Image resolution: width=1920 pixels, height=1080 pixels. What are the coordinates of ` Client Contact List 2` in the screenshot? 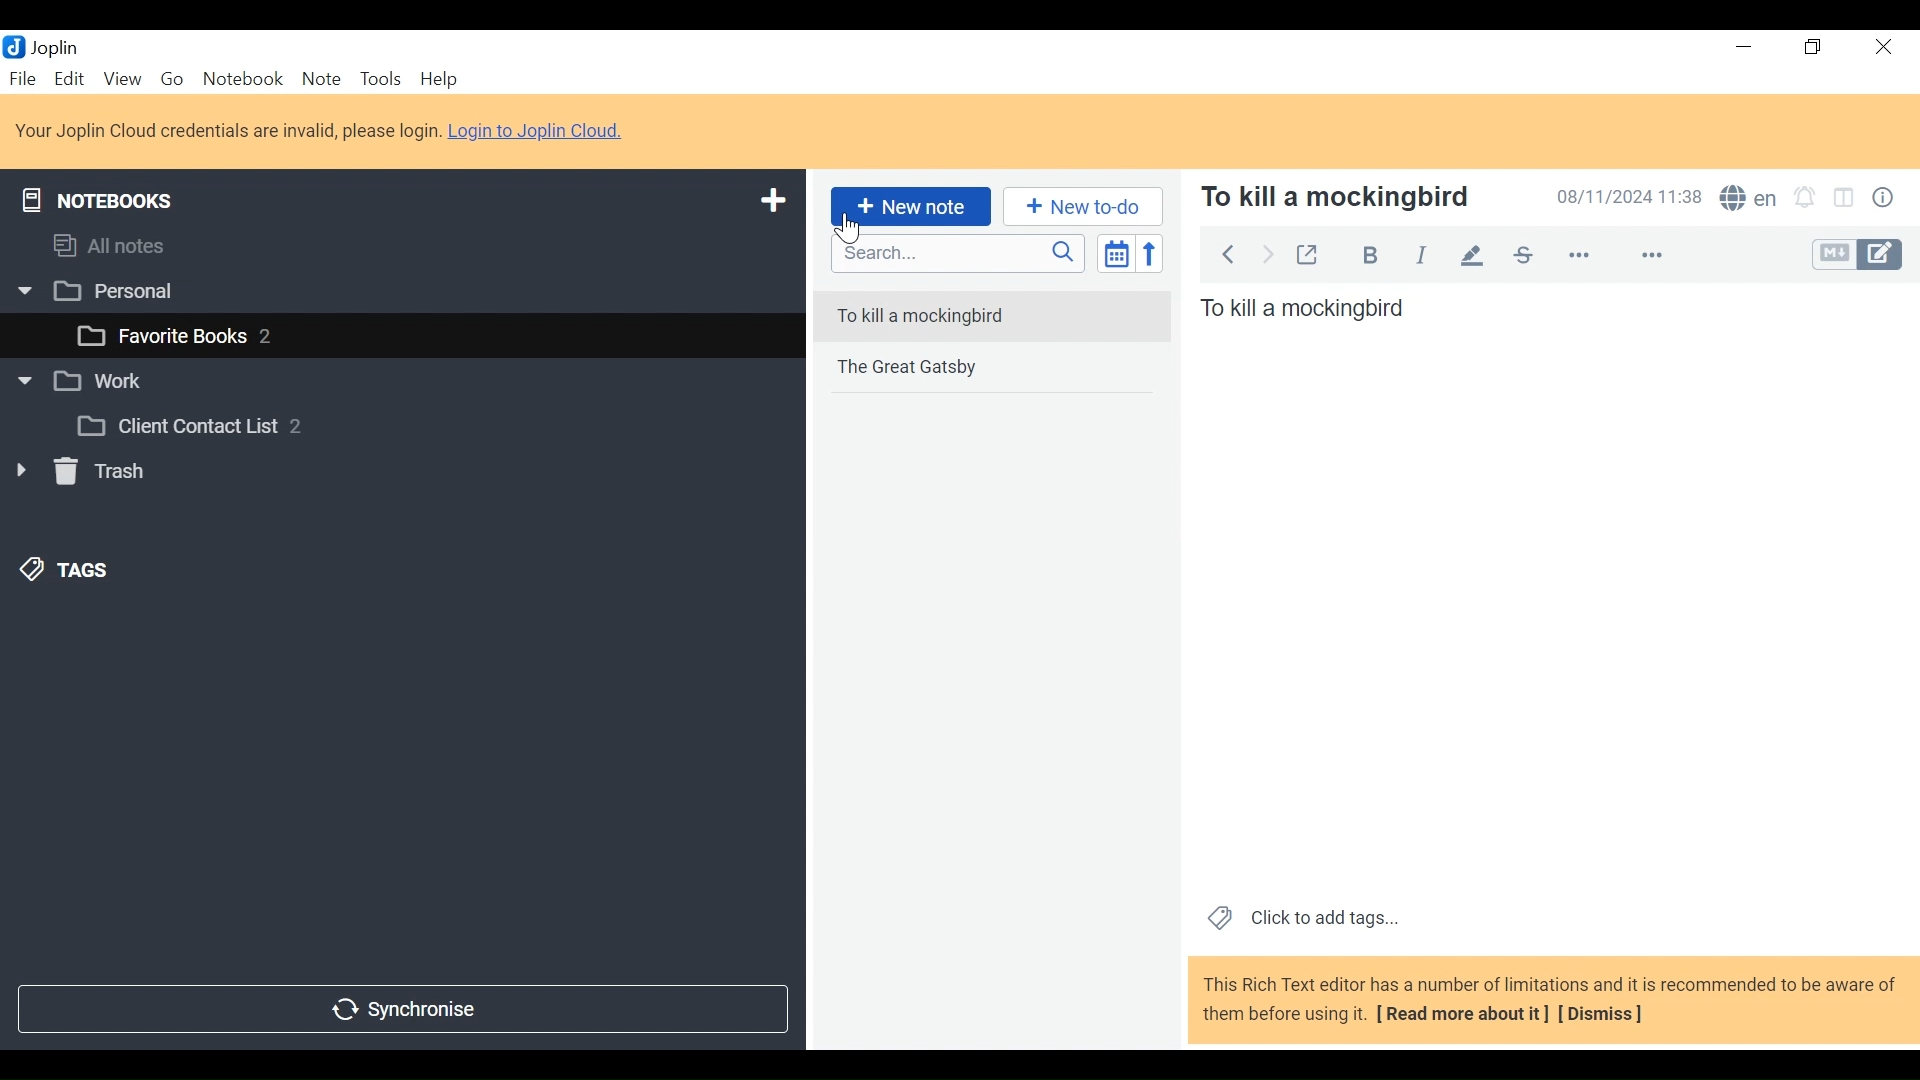 It's located at (186, 426).